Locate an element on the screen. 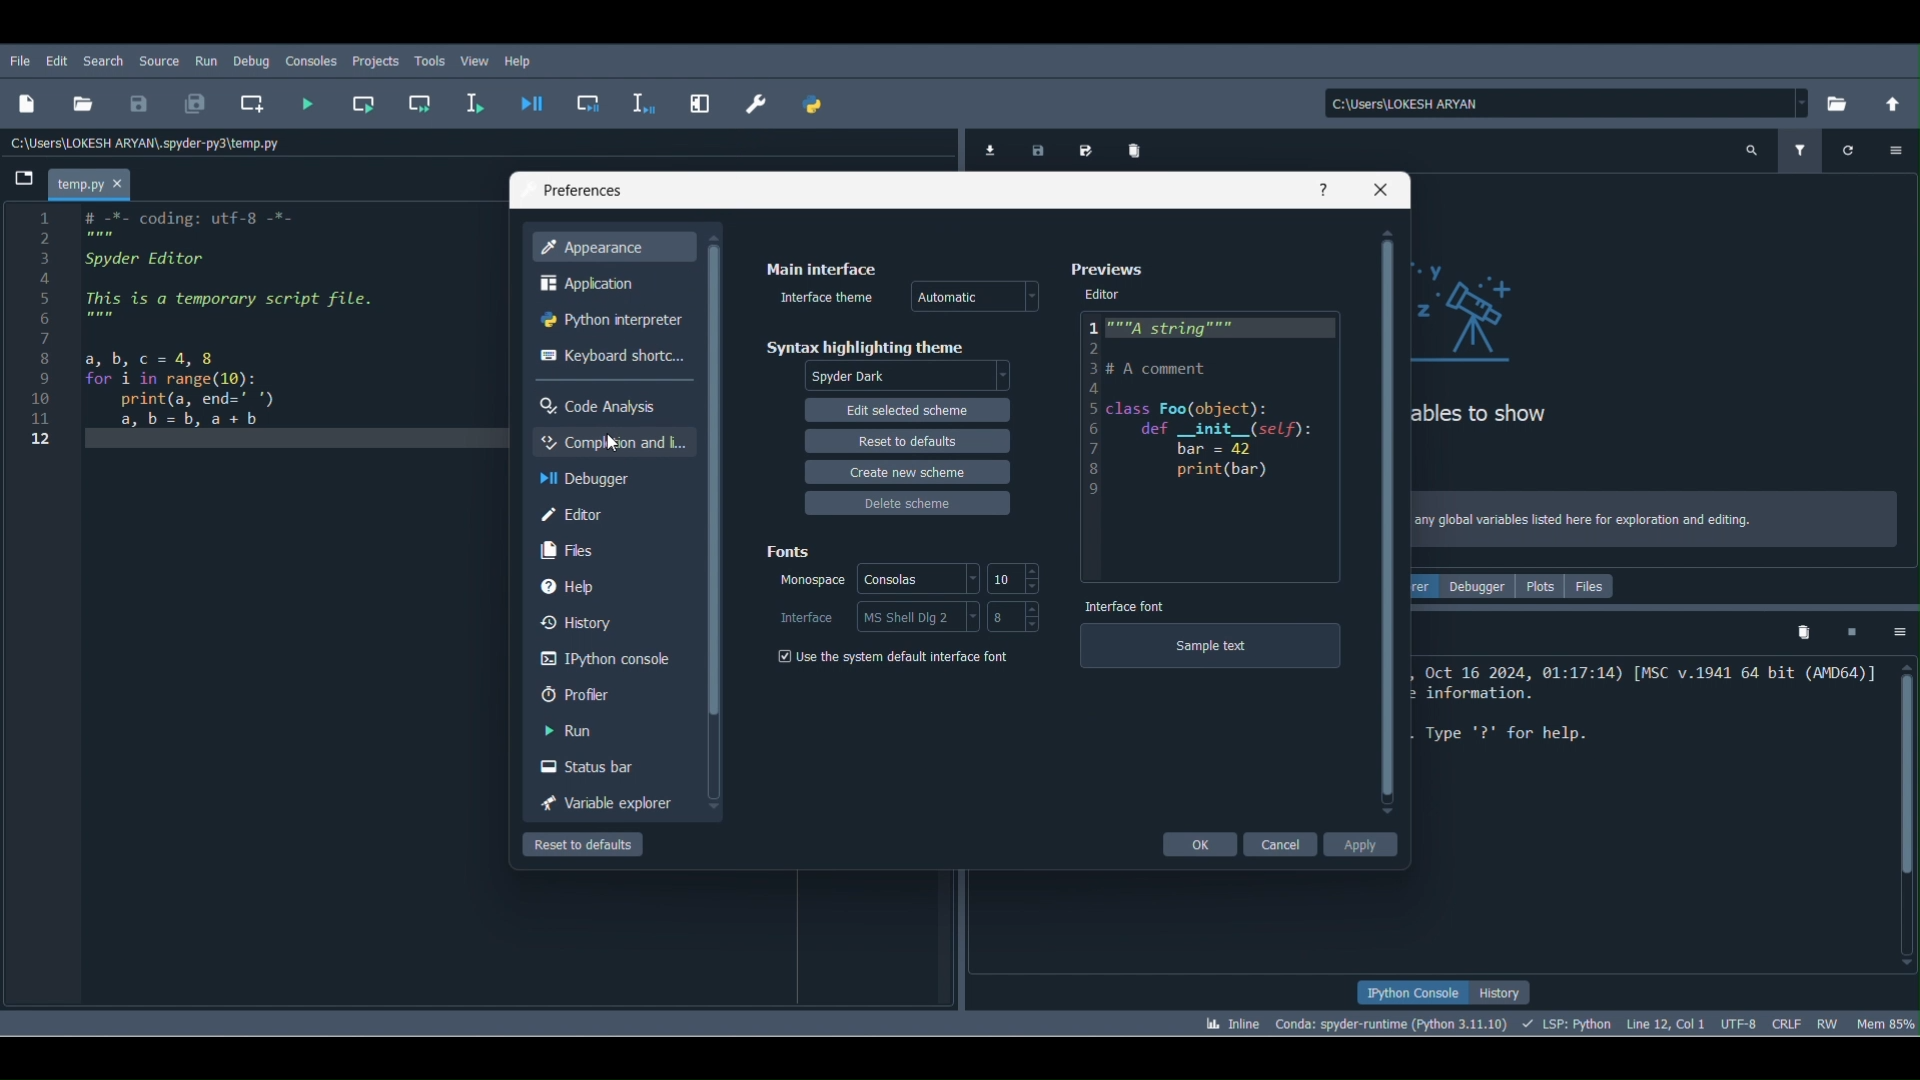 This screenshot has width=1920, height=1080. Run current cell (Ctrl + Return) is located at coordinates (364, 106).